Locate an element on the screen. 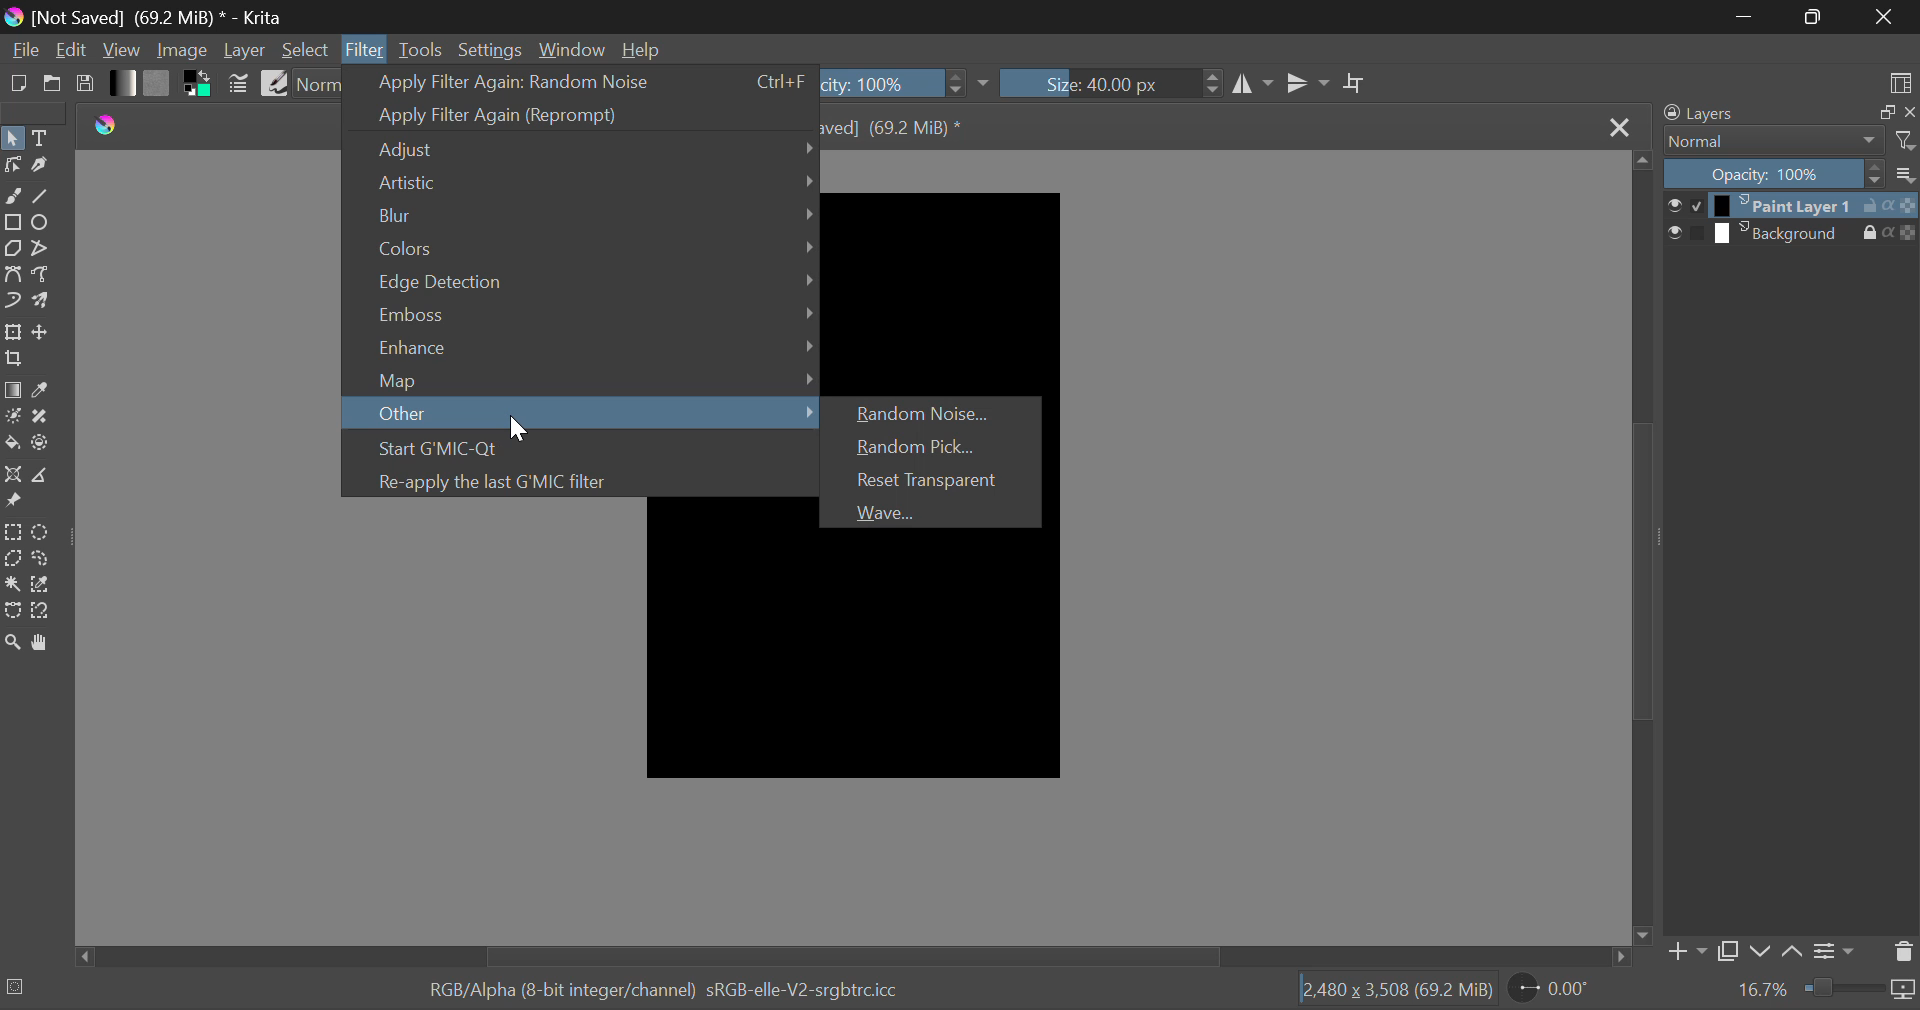  lock is located at coordinates (1857, 233).